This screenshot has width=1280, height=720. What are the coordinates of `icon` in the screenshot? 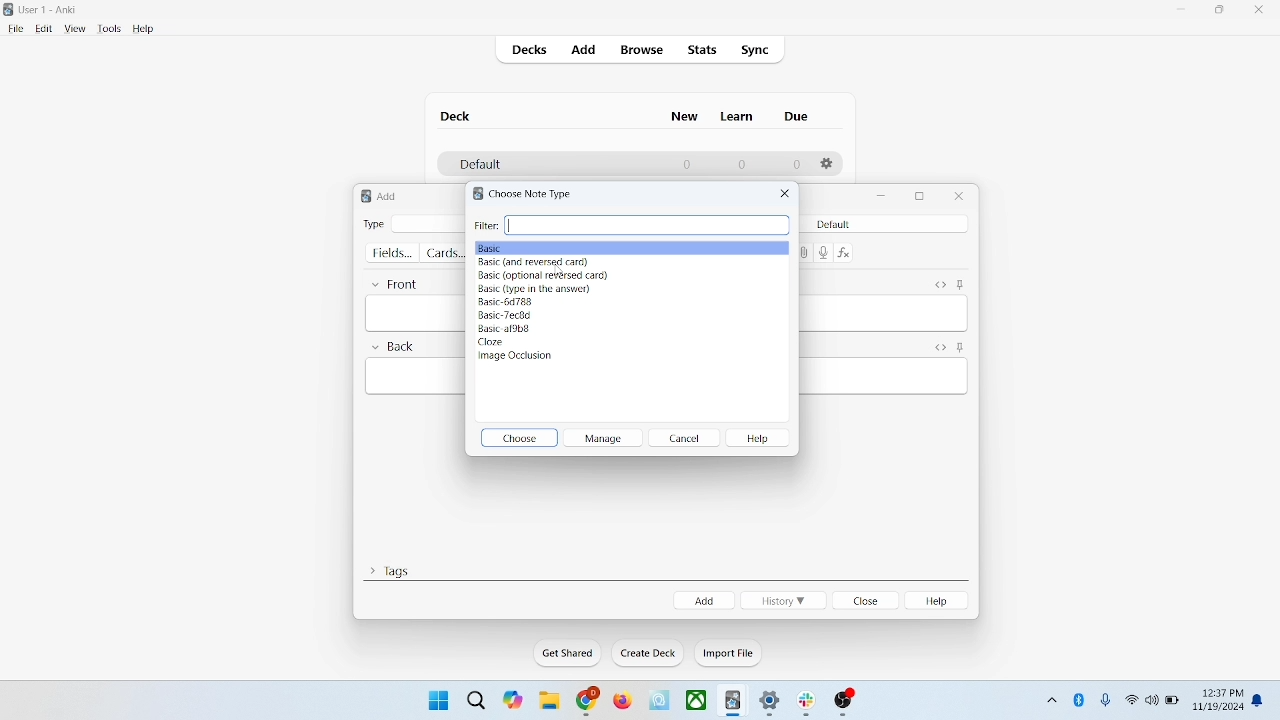 It's located at (845, 703).